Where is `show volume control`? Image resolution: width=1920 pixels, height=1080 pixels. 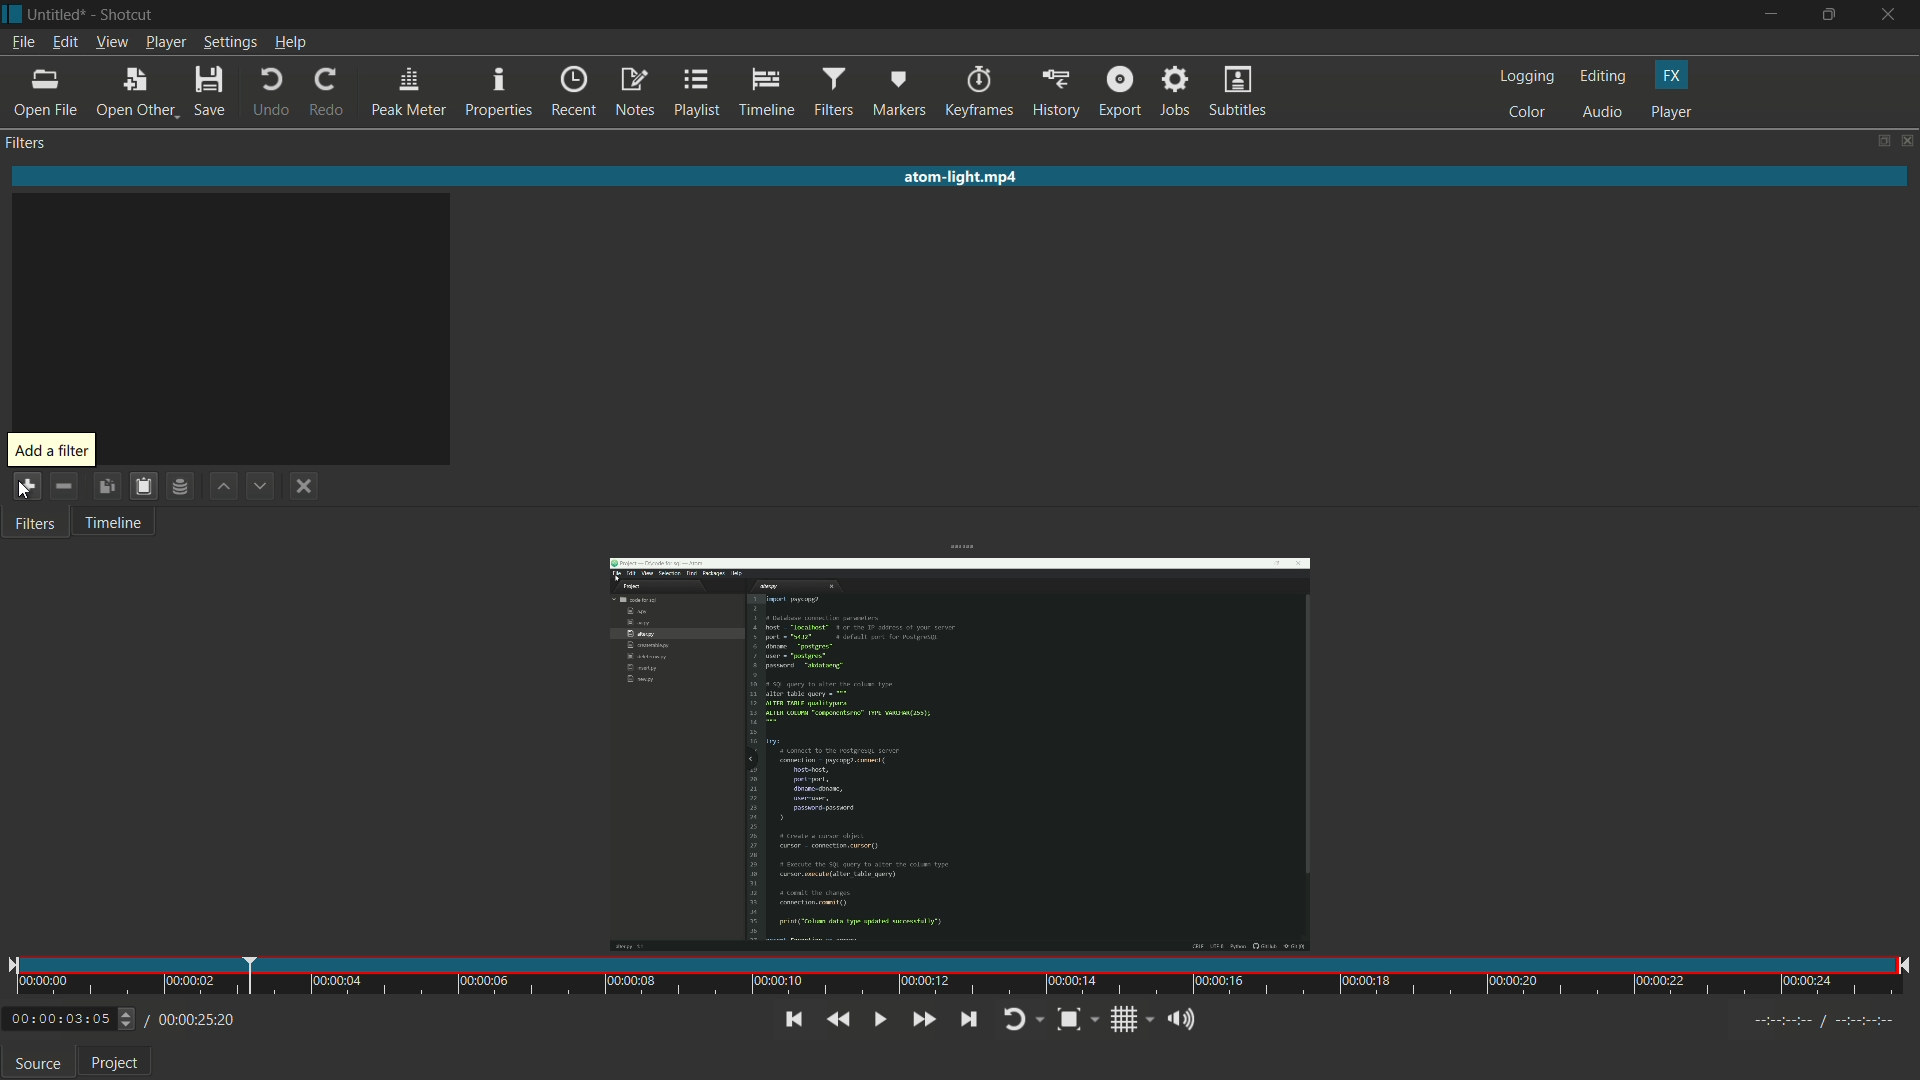
show volume control is located at coordinates (1179, 1021).